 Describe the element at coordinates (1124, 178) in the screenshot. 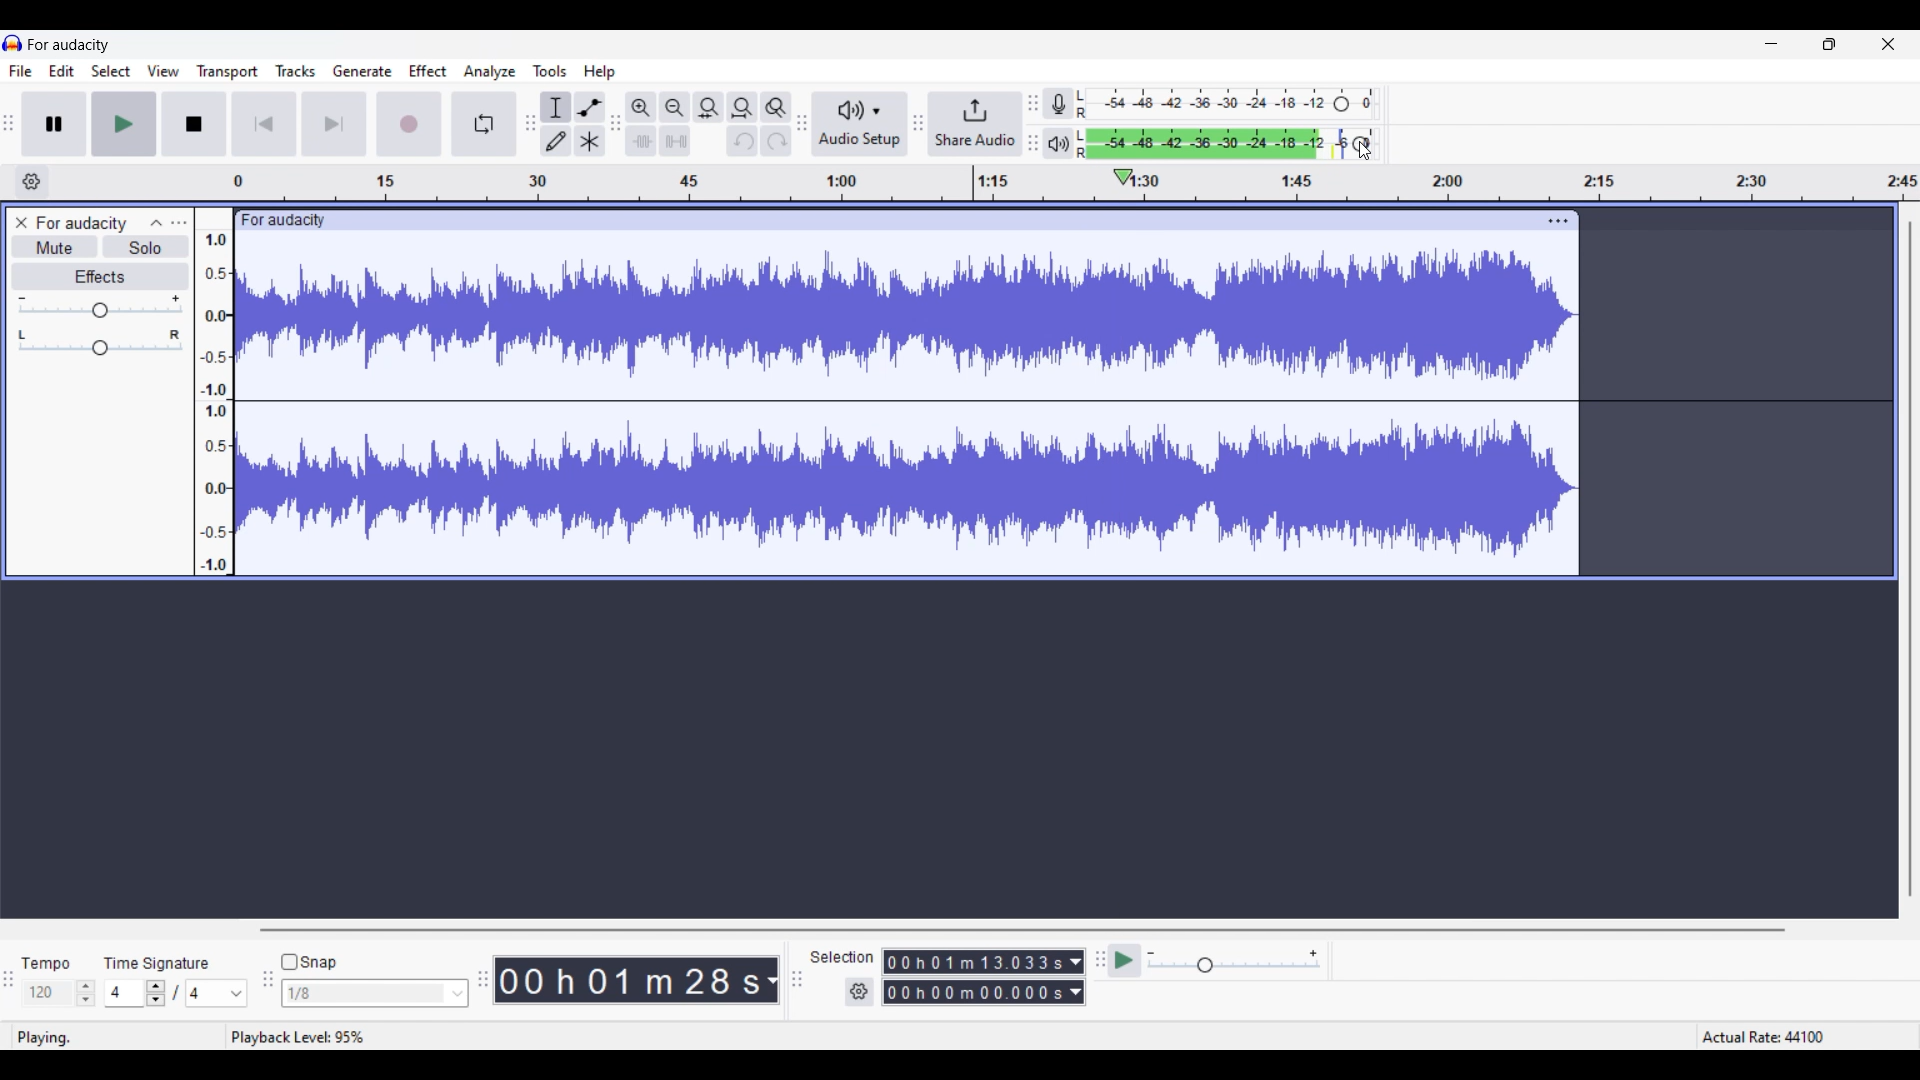

I see `Playhead position changed` at that location.